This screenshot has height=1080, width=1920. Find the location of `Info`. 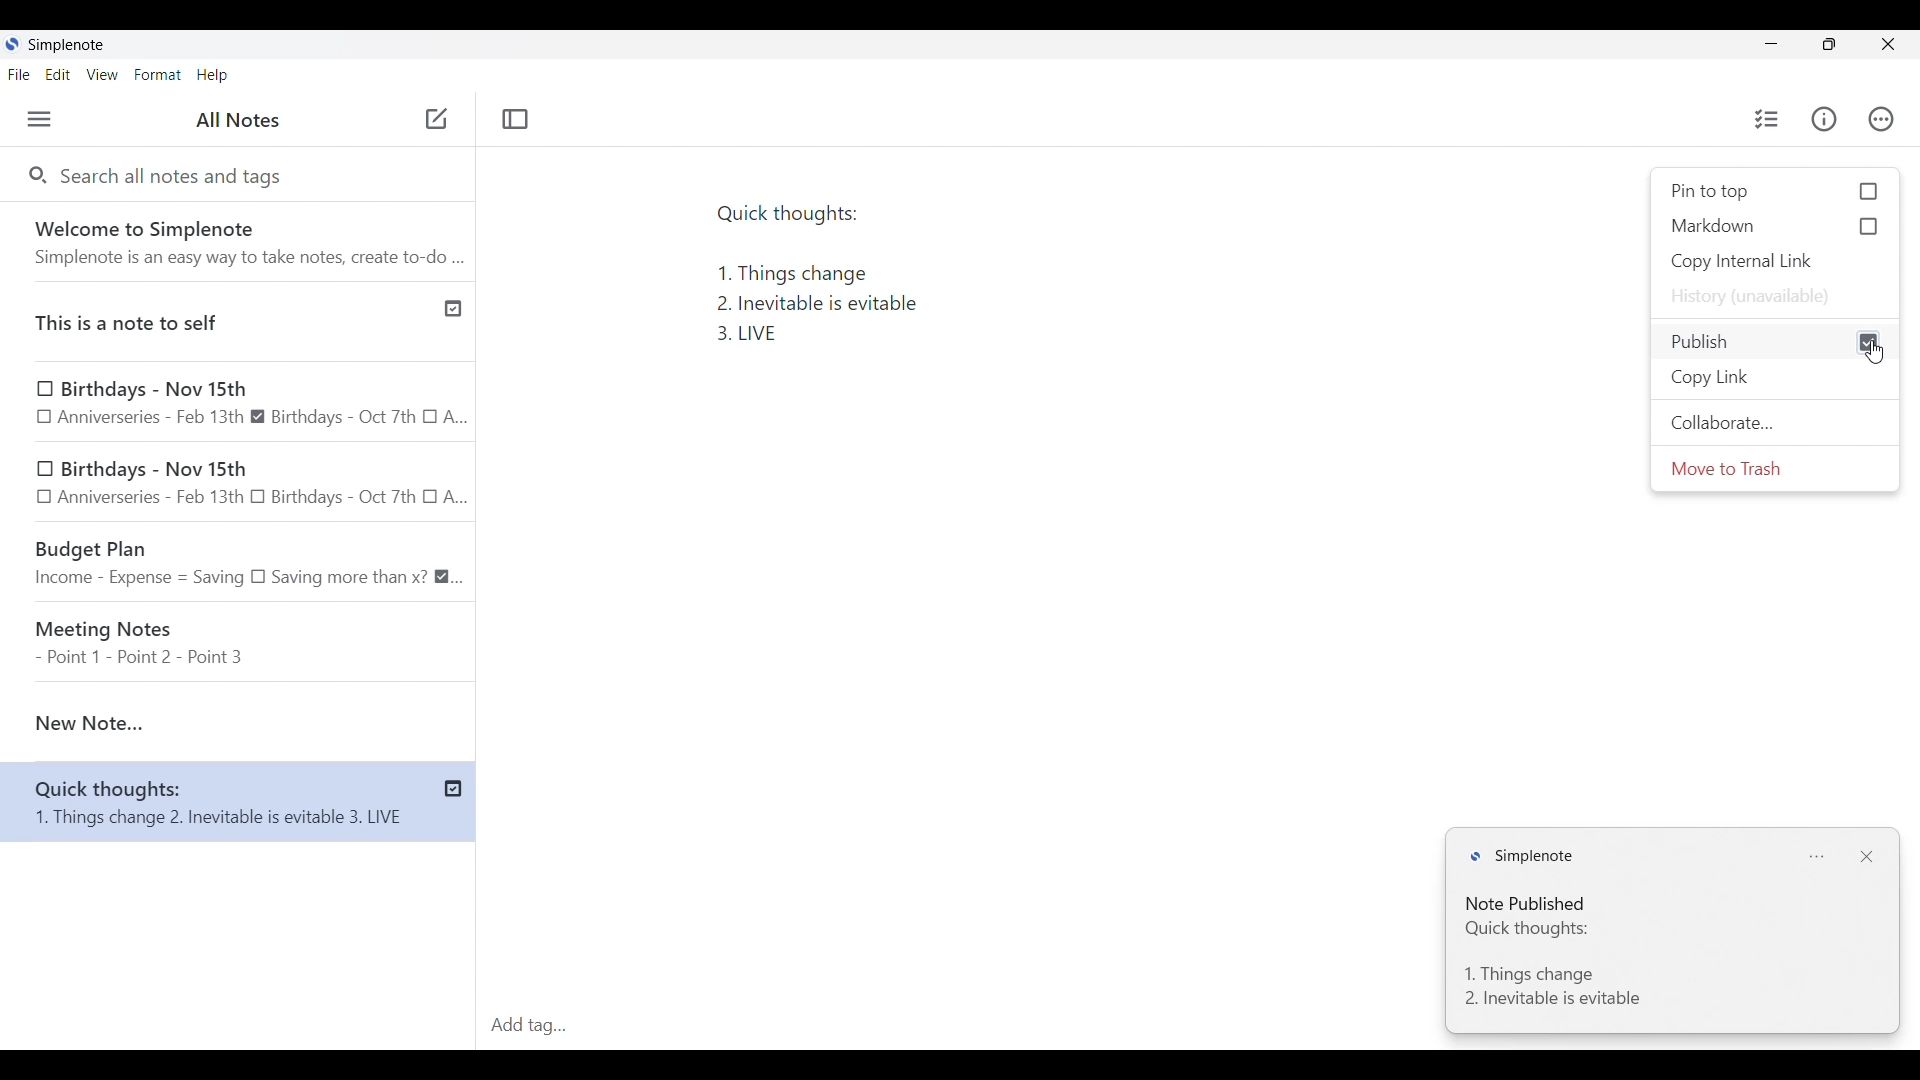

Info is located at coordinates (1824, 119).